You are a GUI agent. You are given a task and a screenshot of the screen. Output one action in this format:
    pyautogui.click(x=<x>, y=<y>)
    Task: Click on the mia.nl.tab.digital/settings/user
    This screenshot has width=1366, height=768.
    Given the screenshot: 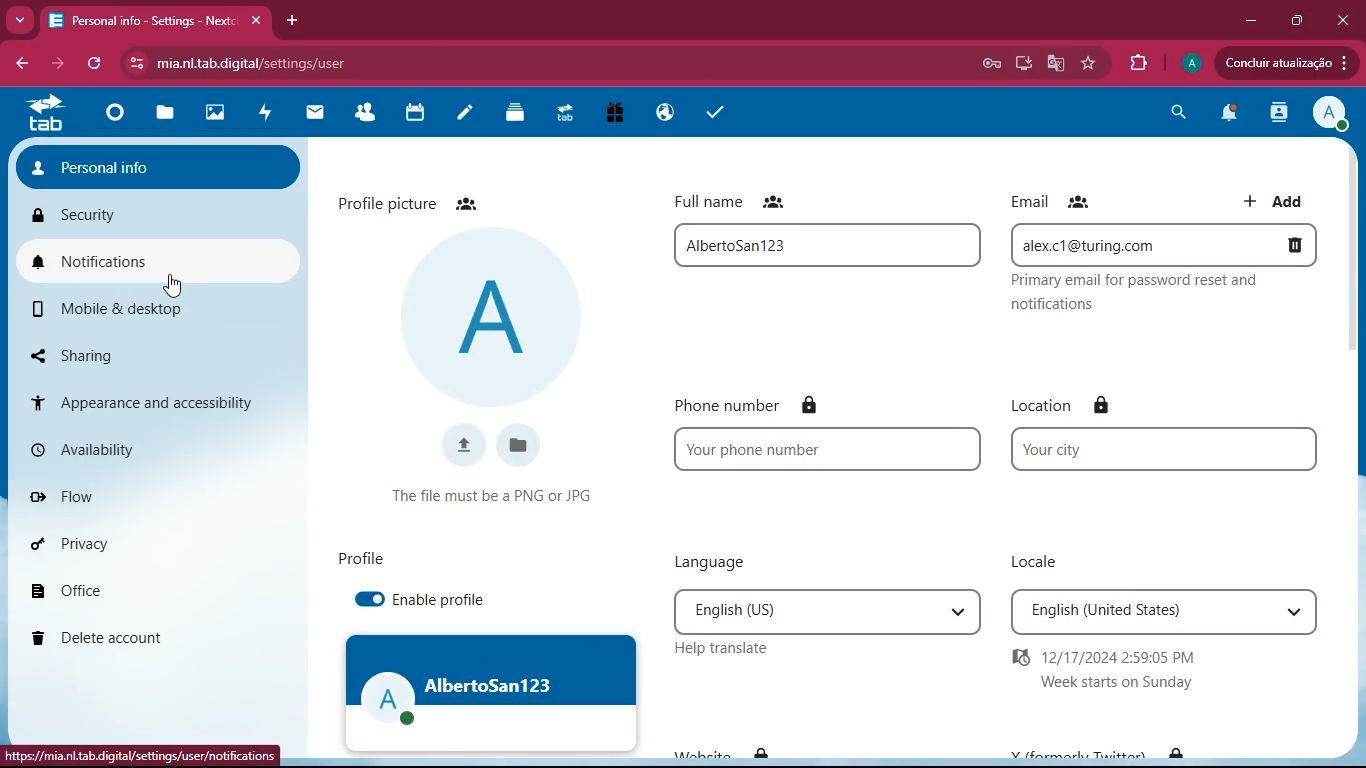 What is the action you would take?
    pyautogui.click(x=252, y=64)
    